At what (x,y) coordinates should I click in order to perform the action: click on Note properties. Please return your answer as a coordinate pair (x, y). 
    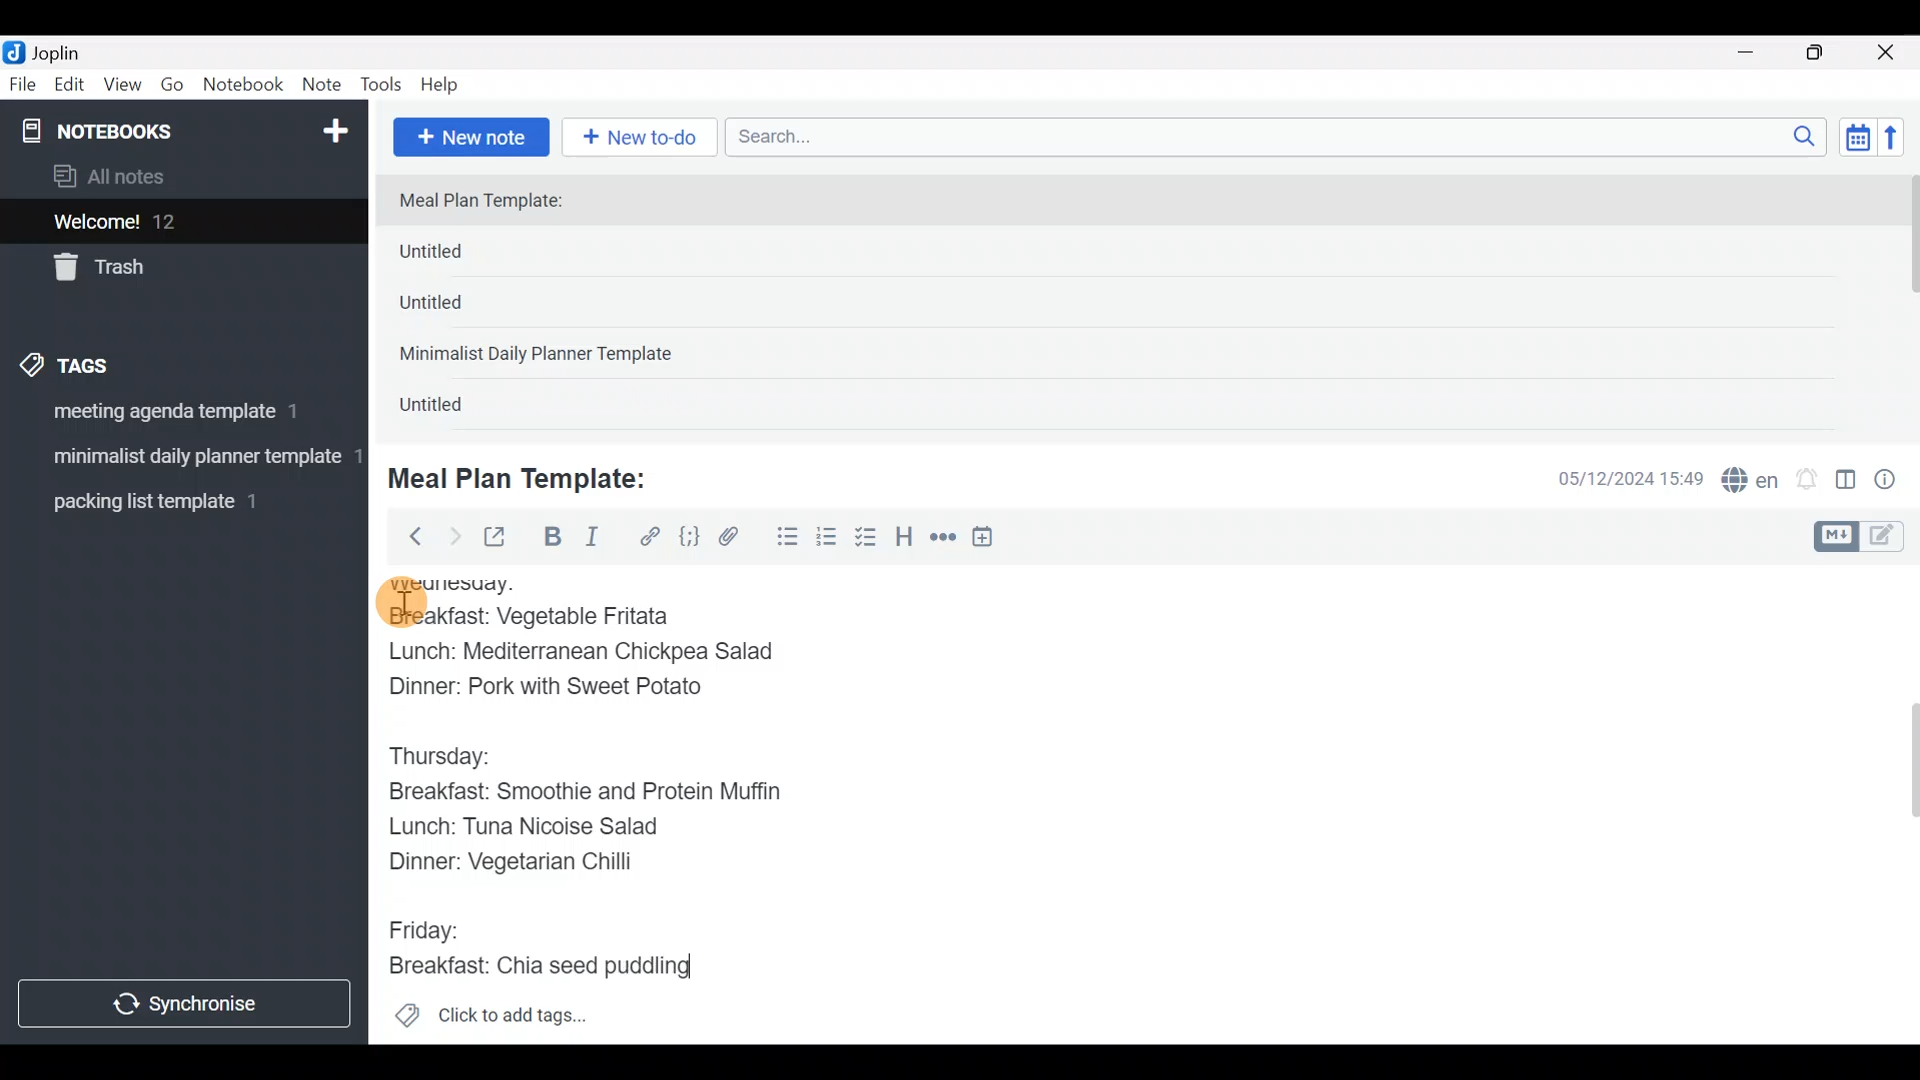
    Looking at the image, I should click on (1894, 481).